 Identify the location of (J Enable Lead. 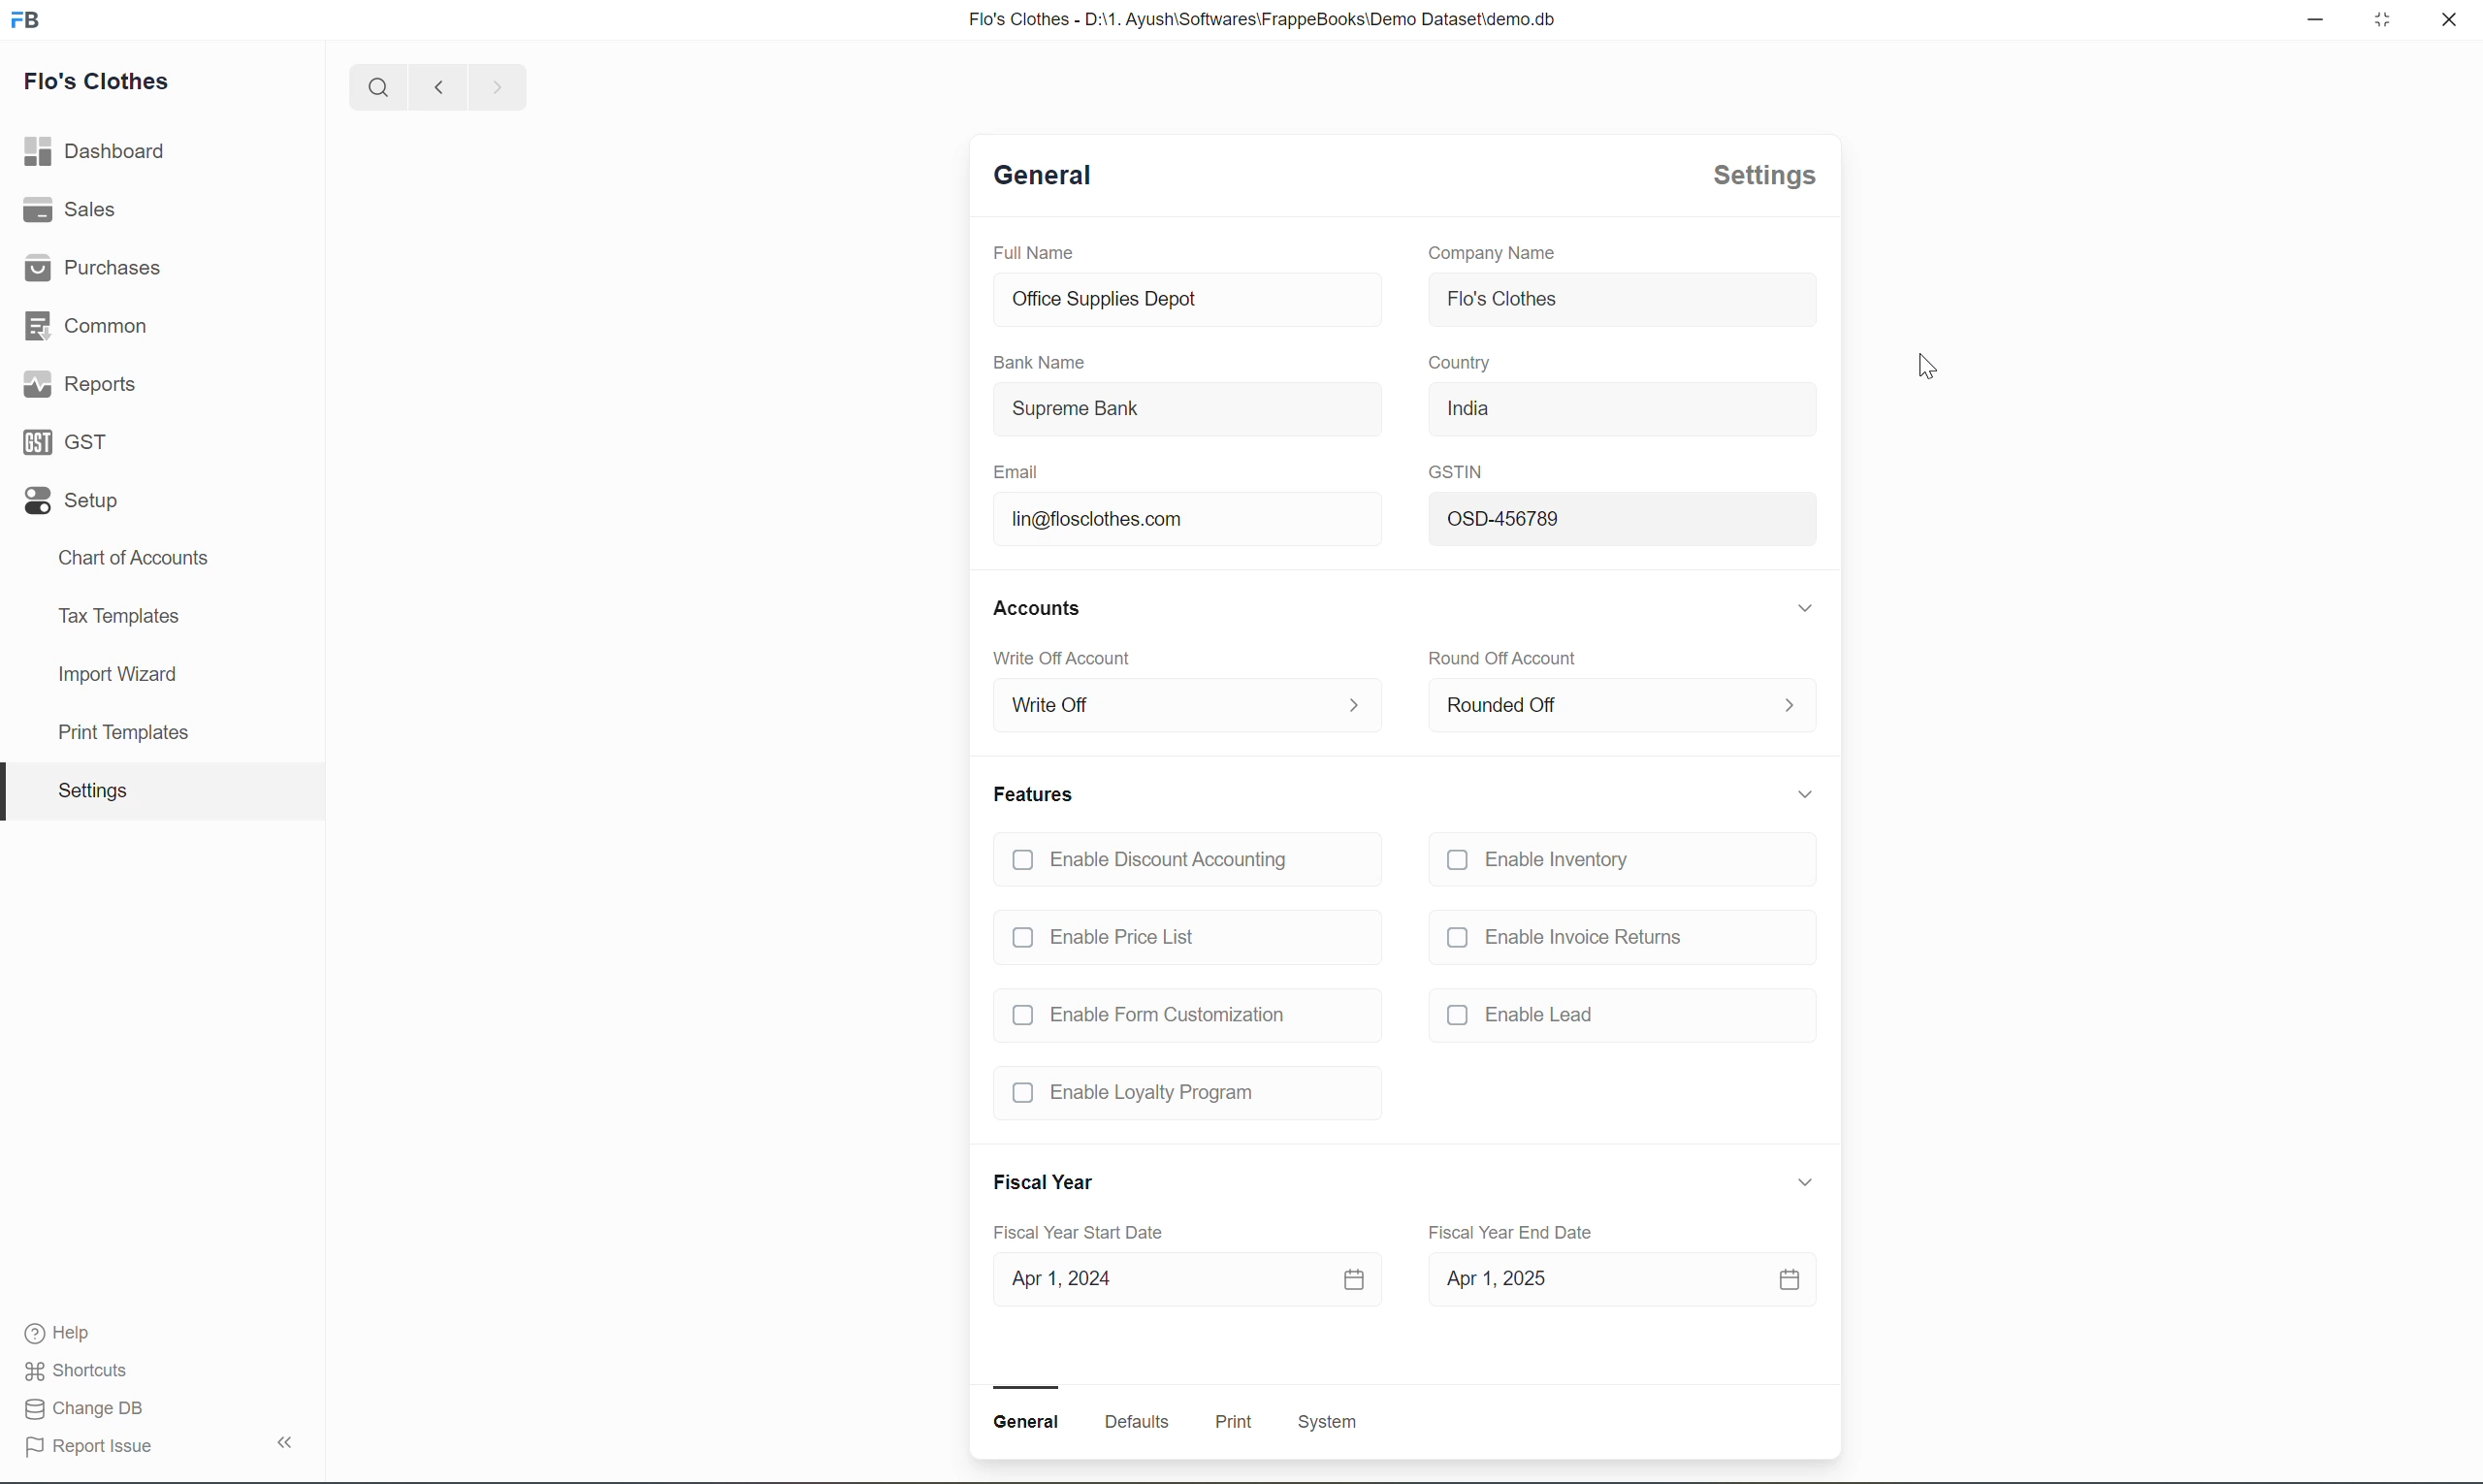
(1526, 1013).